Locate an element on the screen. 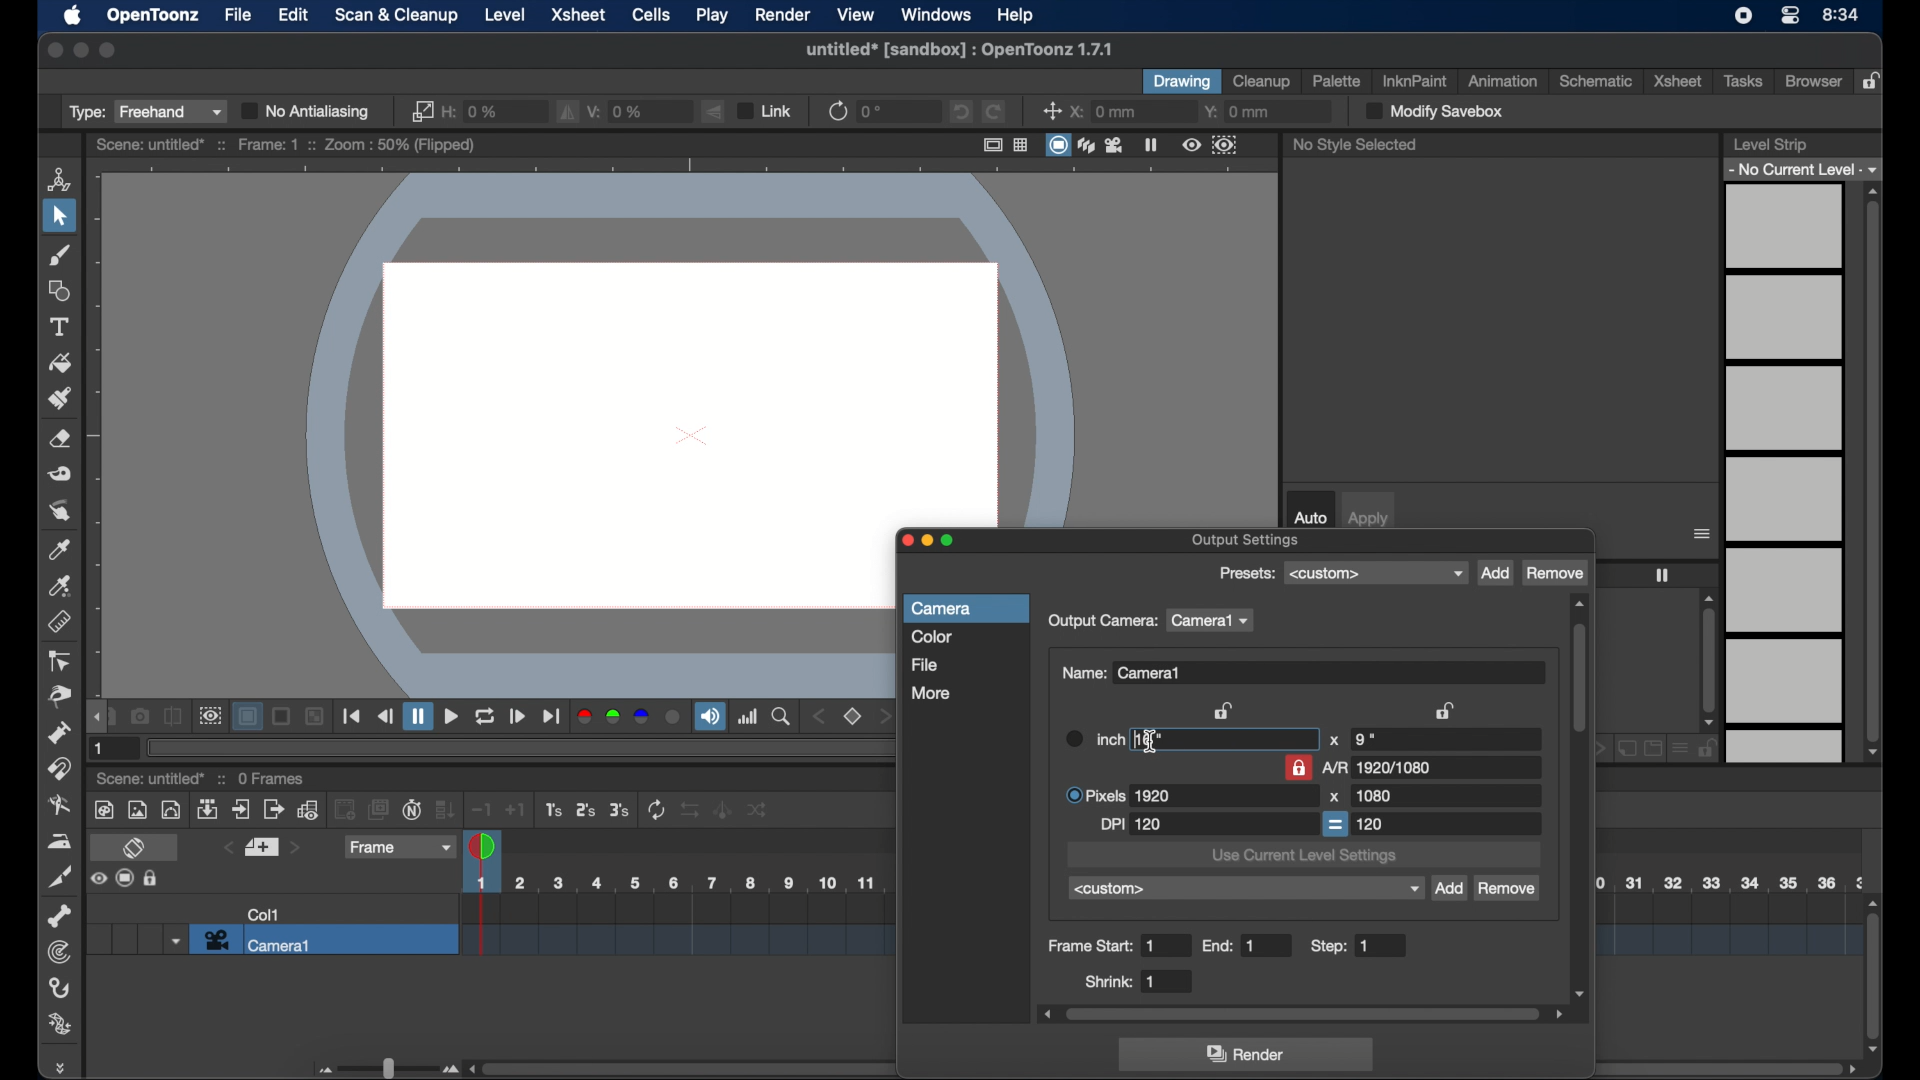   is located at coordinates (517, 720).